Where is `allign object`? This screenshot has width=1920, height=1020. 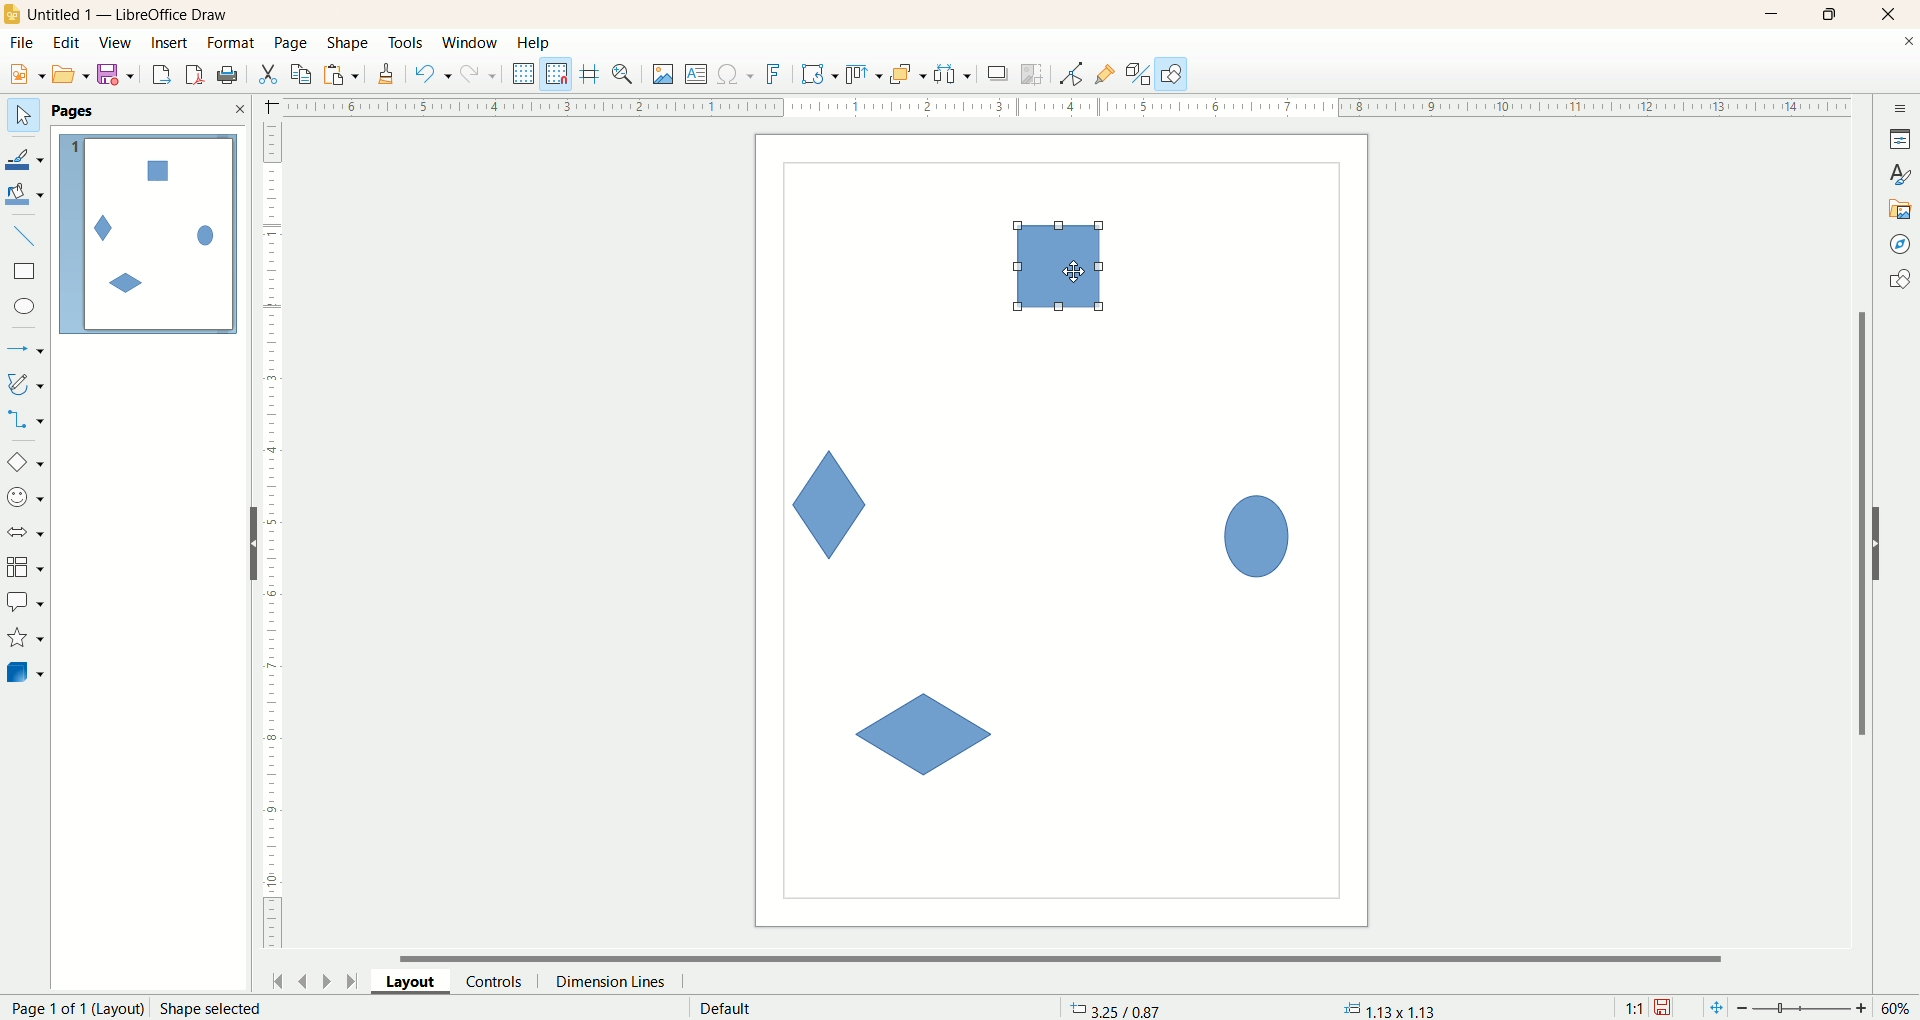 allign object is located at coordinates (865, 75).